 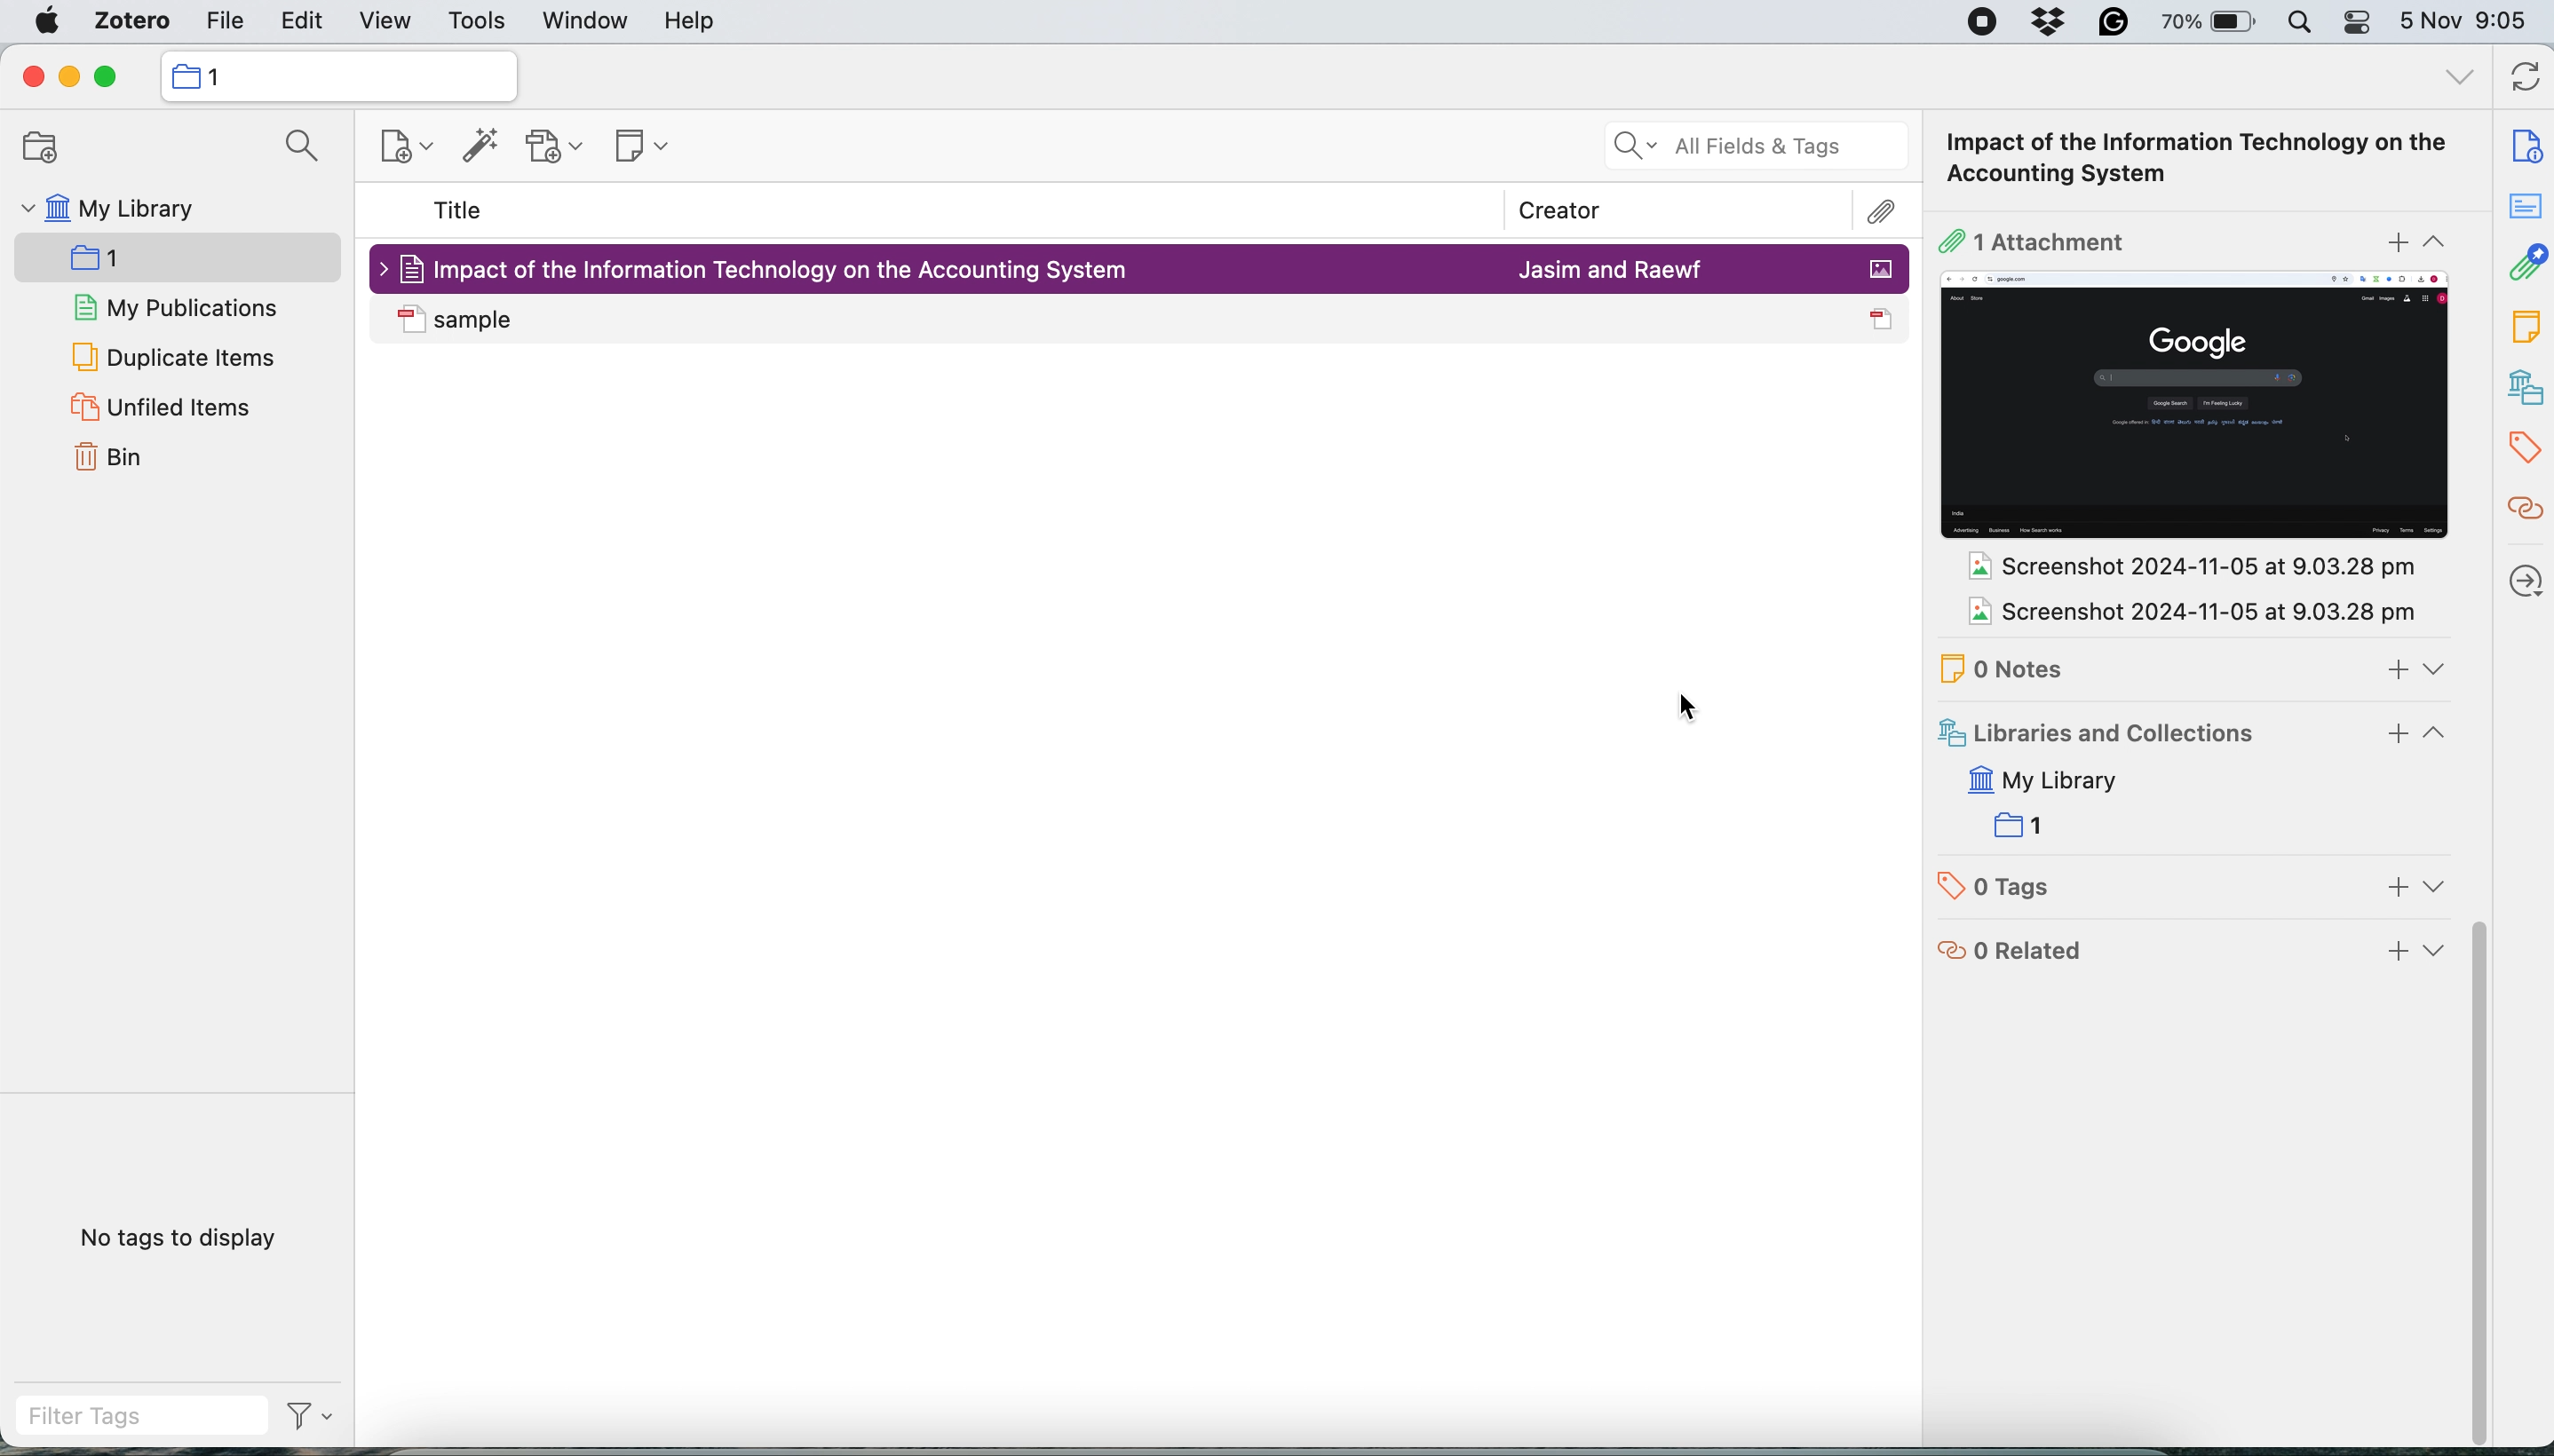 What do you see at coordinates (2179, 568) in the screenshot?
I see `screenshot 2024-11-05 at 9.03.28 pm` at bounding box center [2179, 568].